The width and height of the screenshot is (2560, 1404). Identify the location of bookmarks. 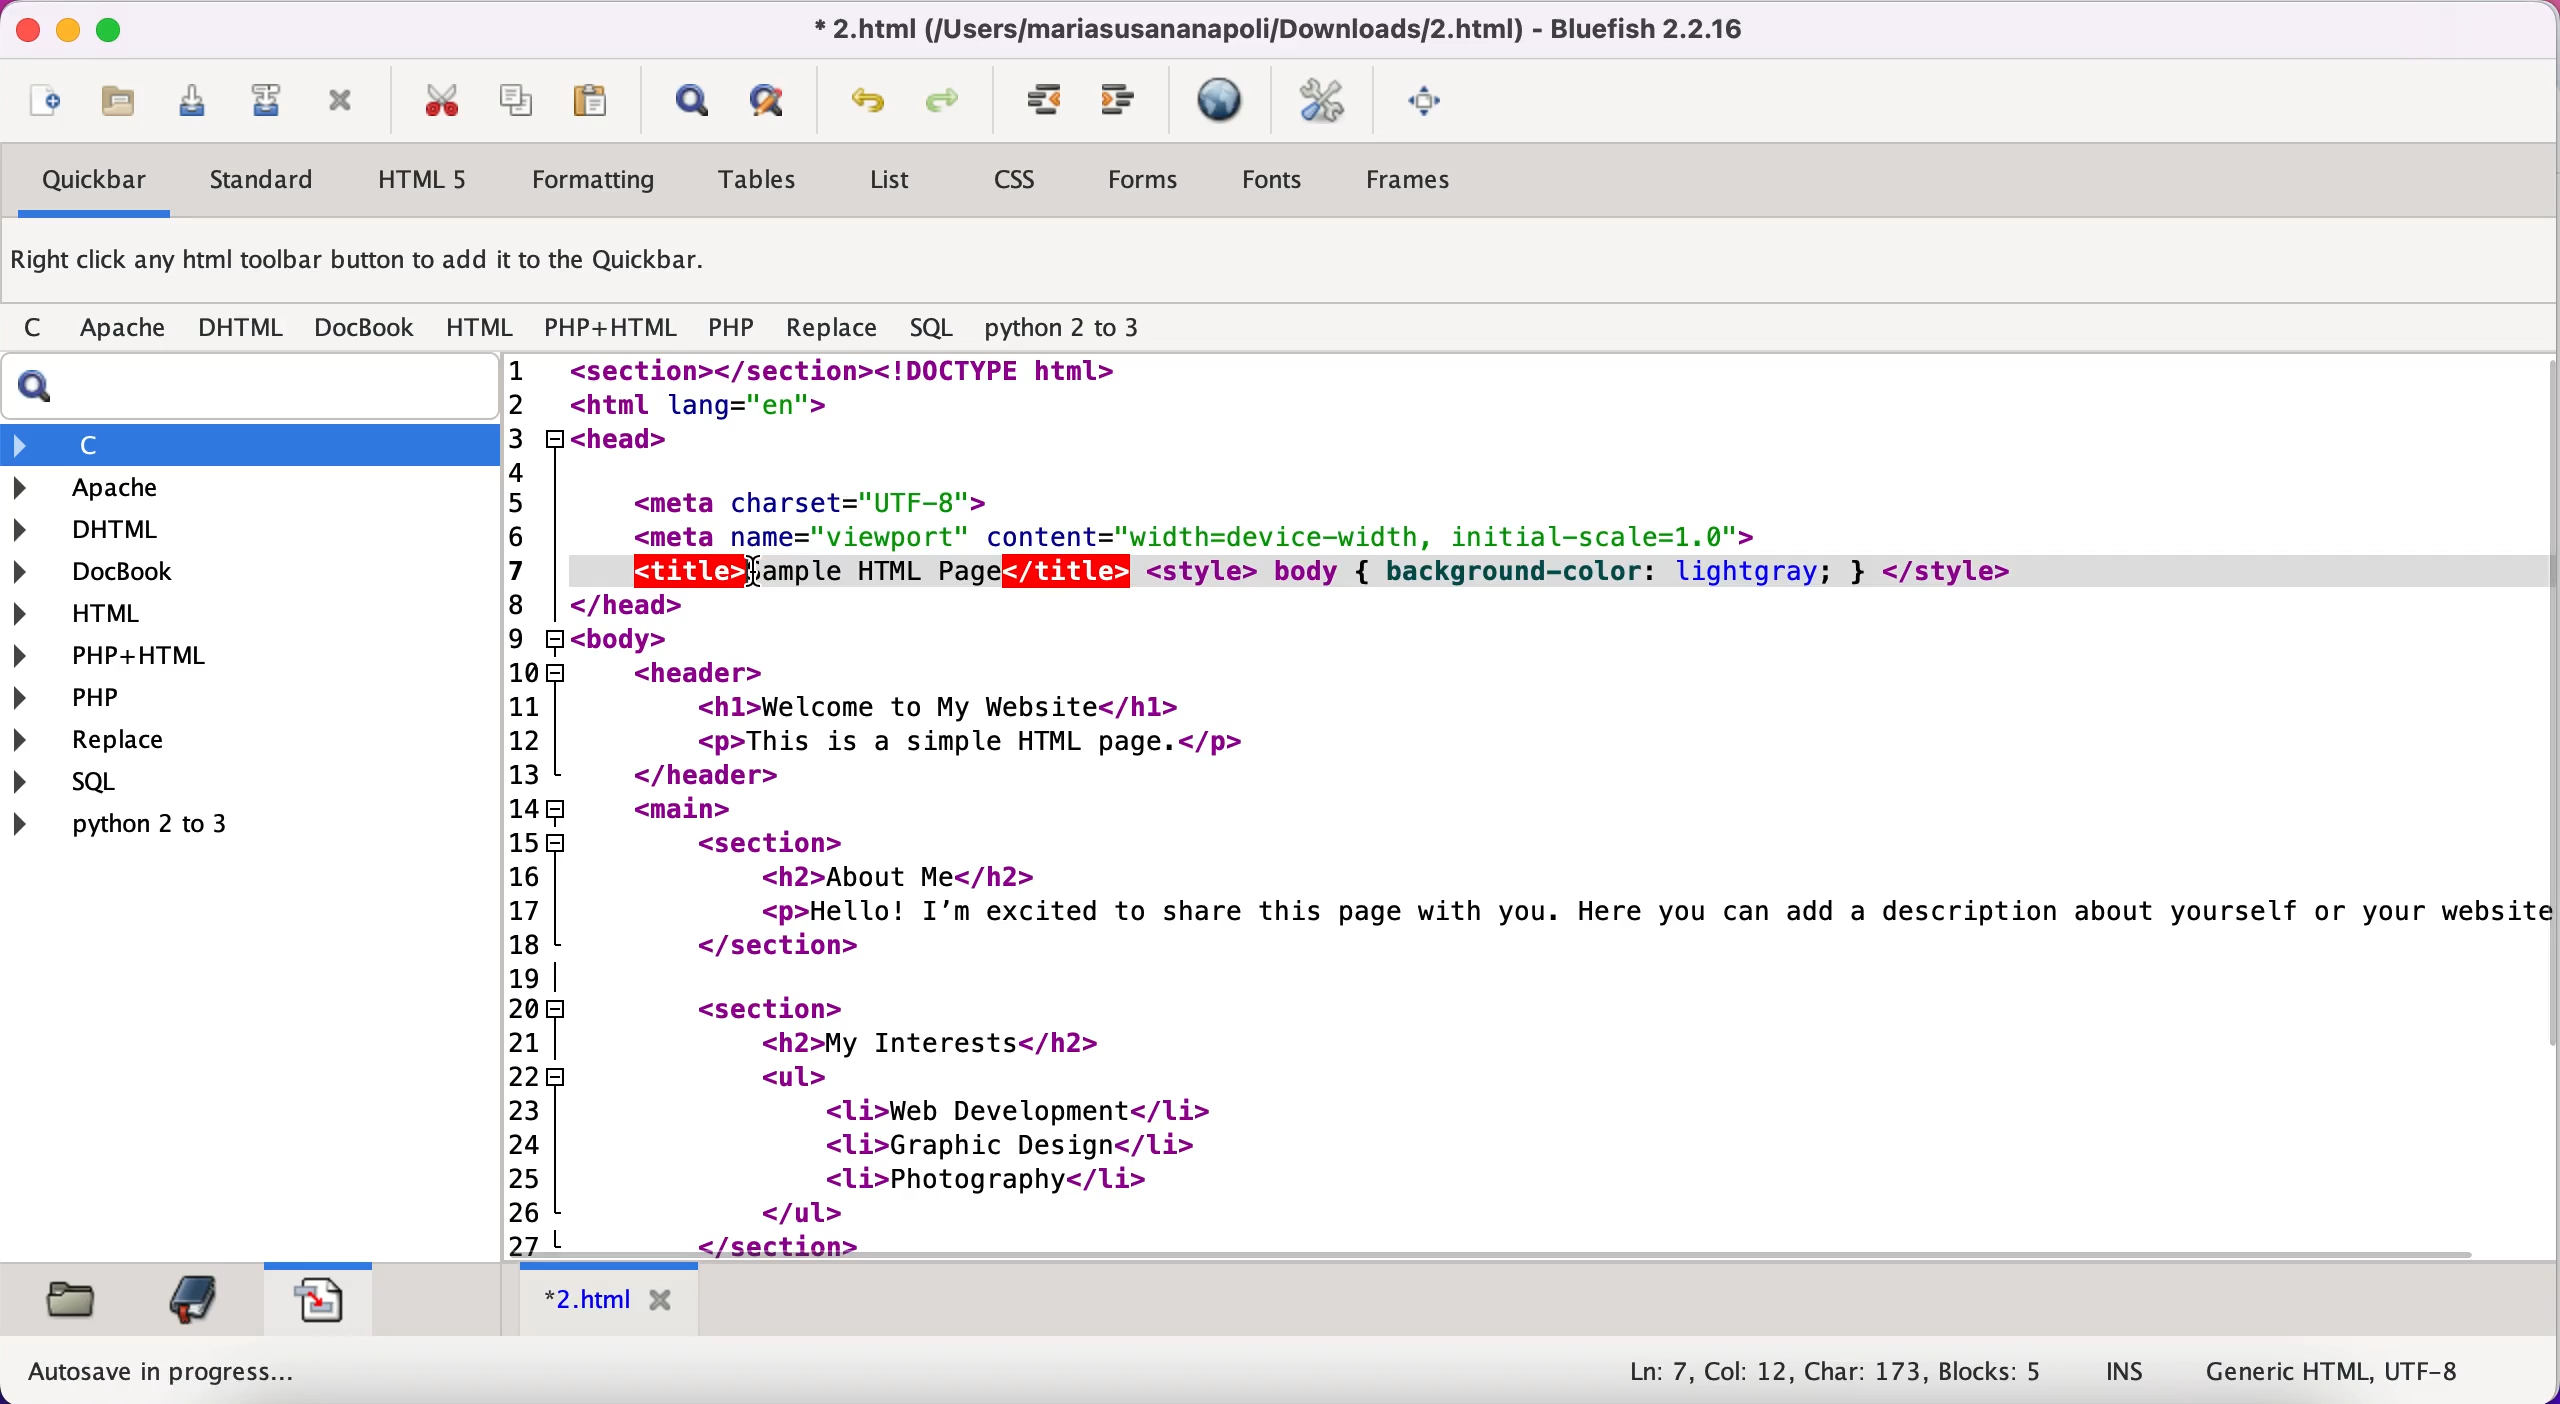
(192, 1299).